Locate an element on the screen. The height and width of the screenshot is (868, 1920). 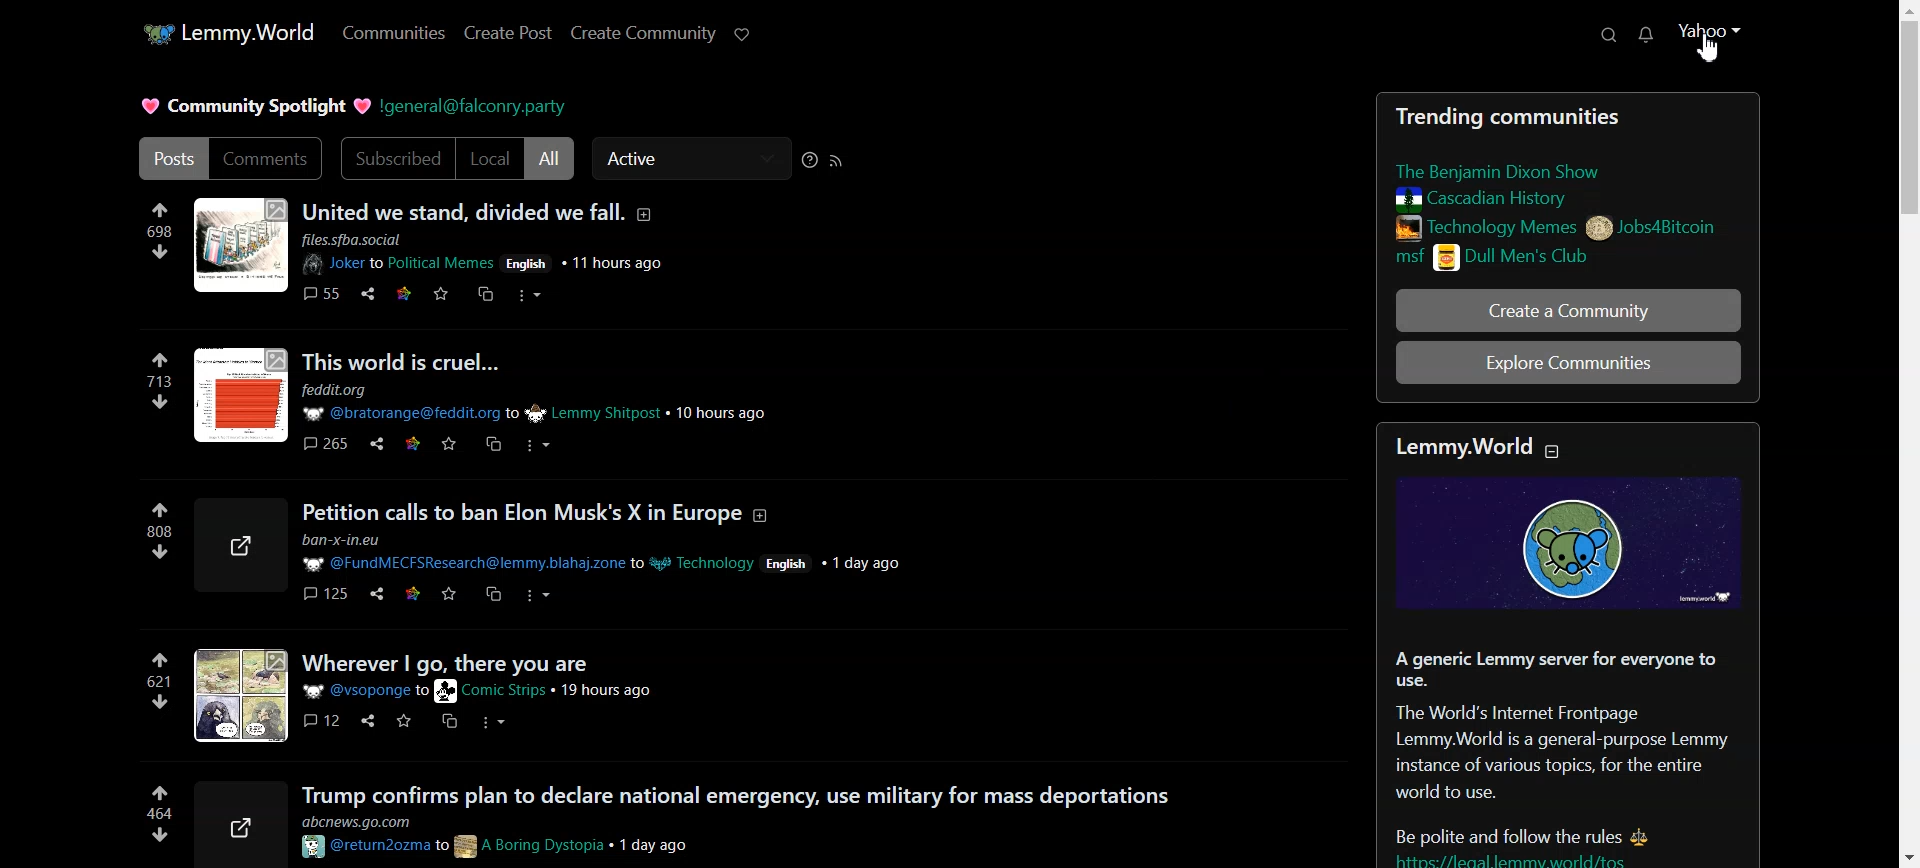
options is located at coordinates (502, 723).